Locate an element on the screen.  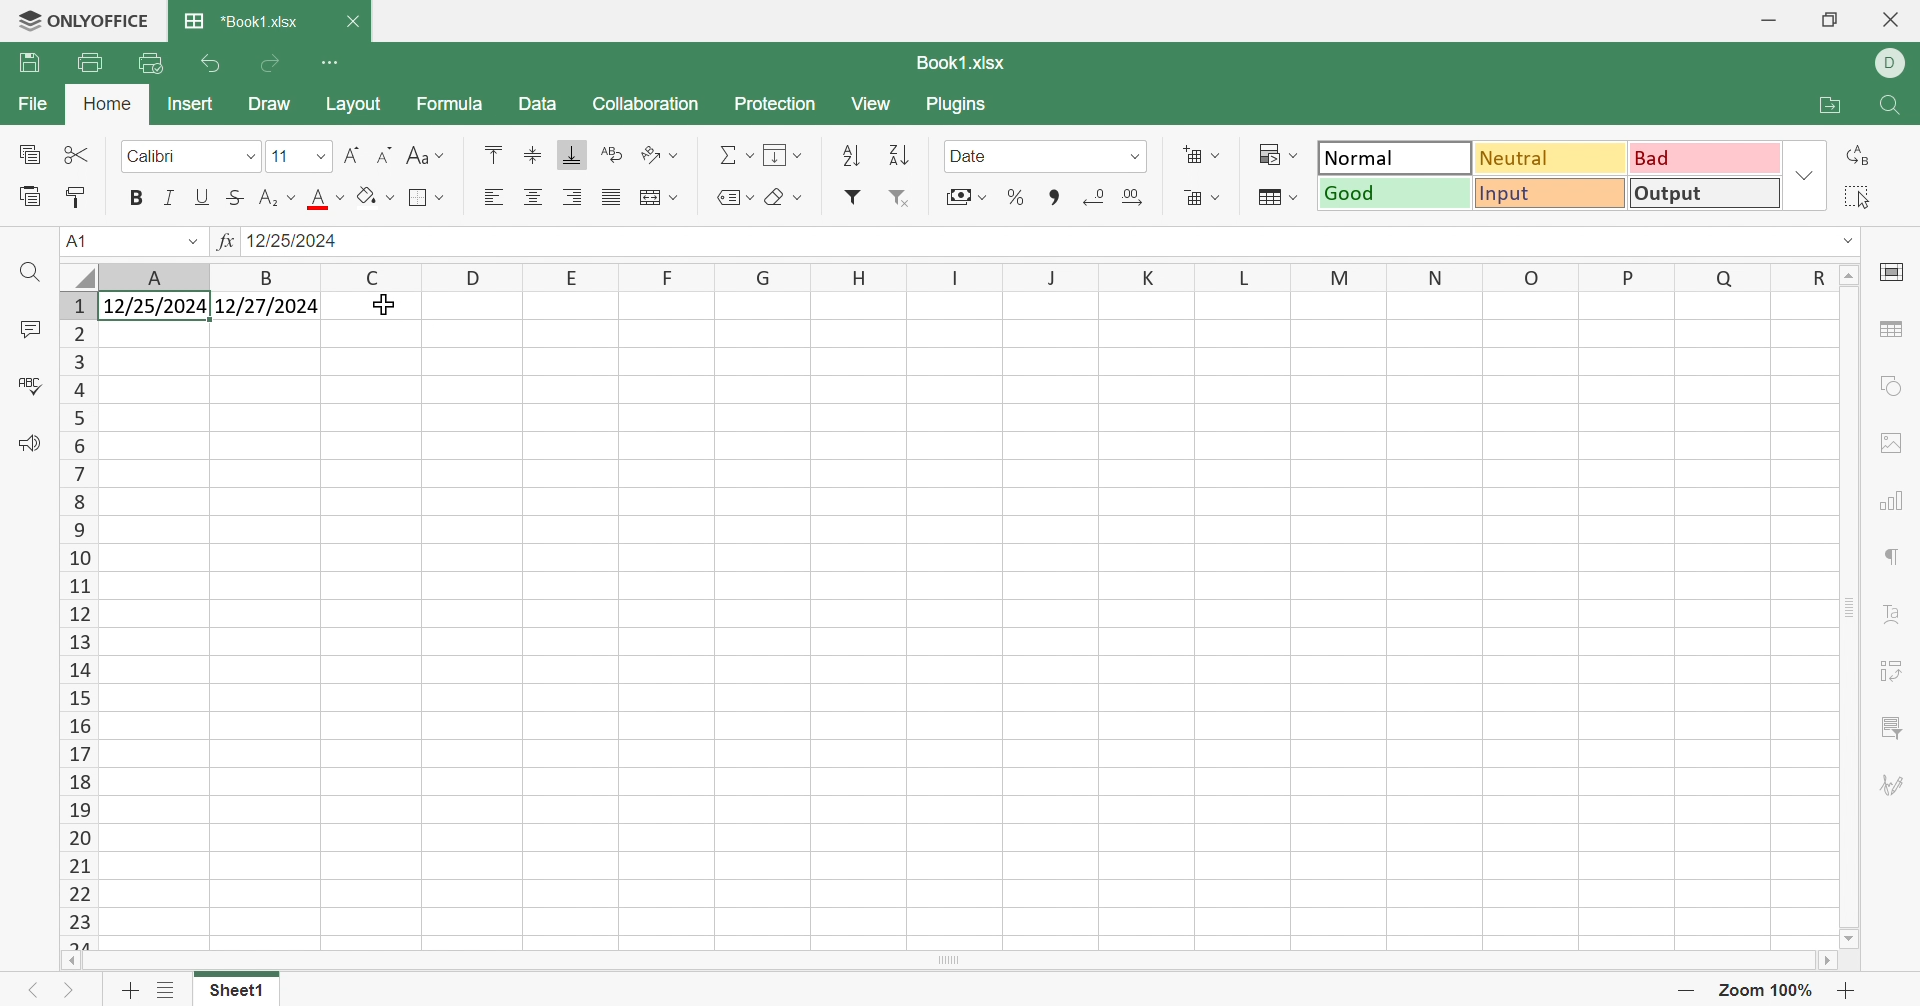
Accounting style is located at coordinates (969, 196).